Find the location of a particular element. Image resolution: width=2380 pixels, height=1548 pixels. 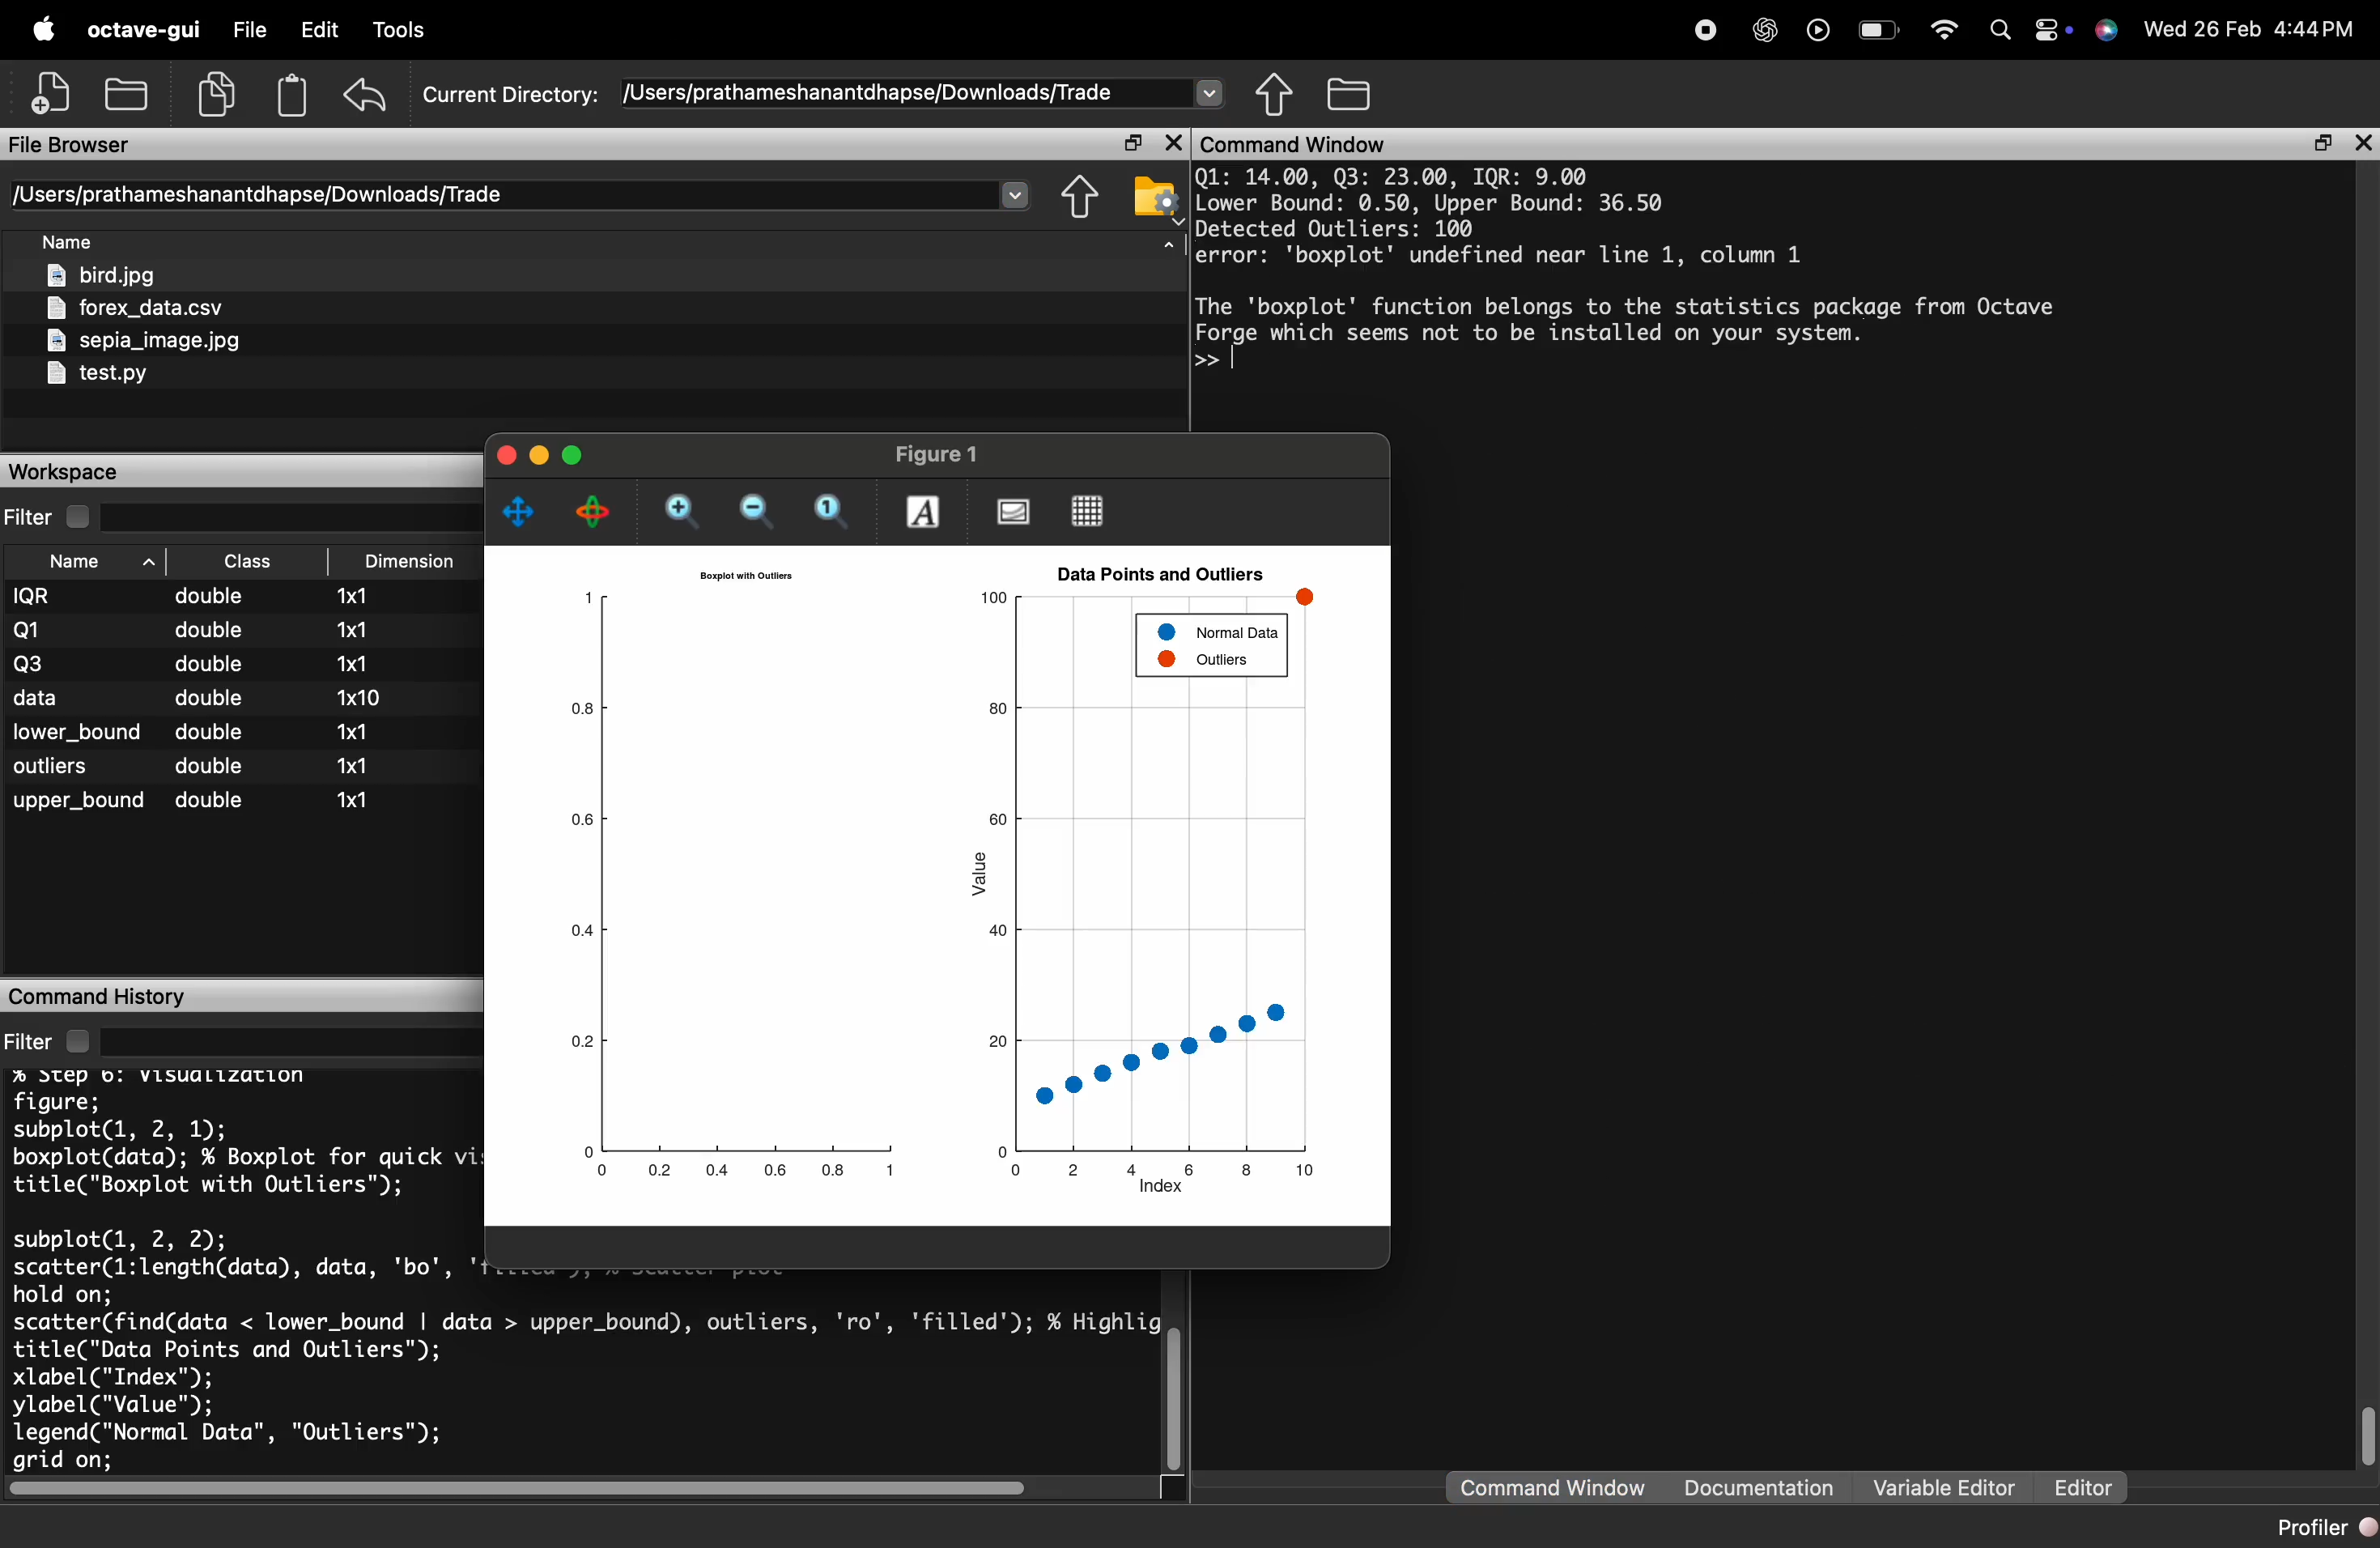

copy is located at coordinates (216, 94).